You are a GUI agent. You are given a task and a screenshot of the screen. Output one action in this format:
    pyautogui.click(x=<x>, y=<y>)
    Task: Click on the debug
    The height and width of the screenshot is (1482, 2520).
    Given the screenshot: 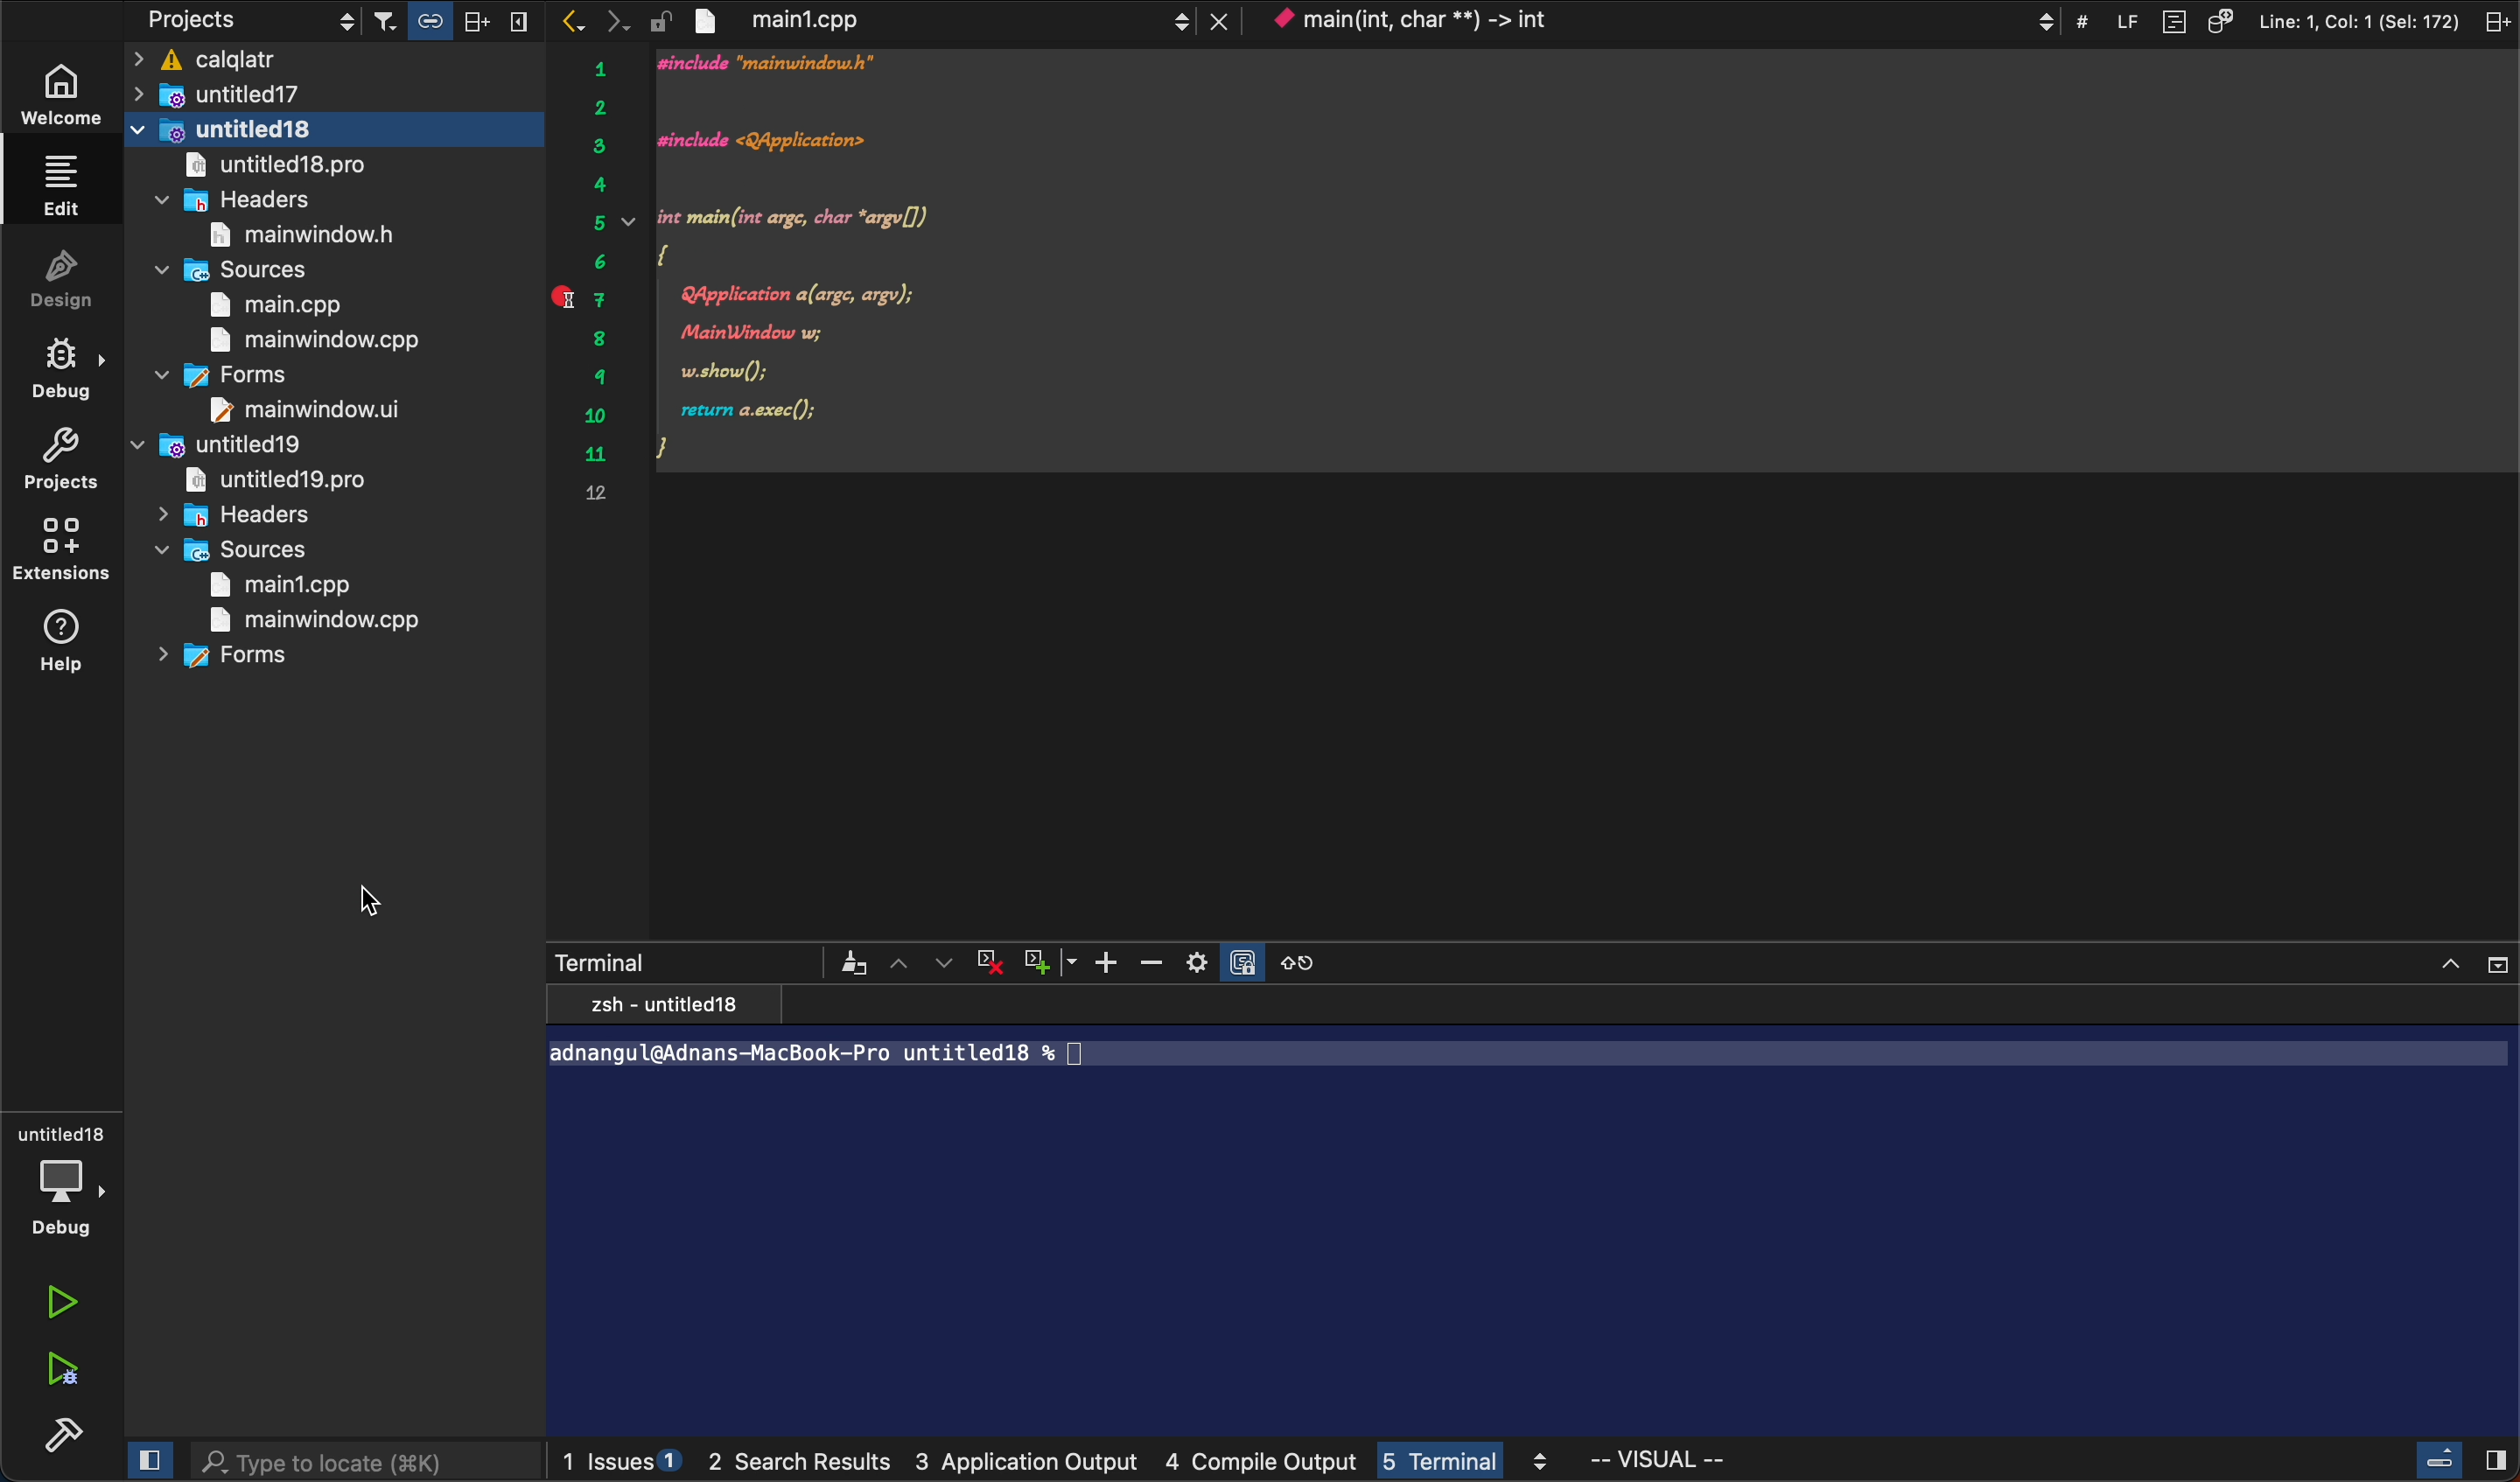 What is the action you would take?
    pyautogui.click(x=59, y=364)
    